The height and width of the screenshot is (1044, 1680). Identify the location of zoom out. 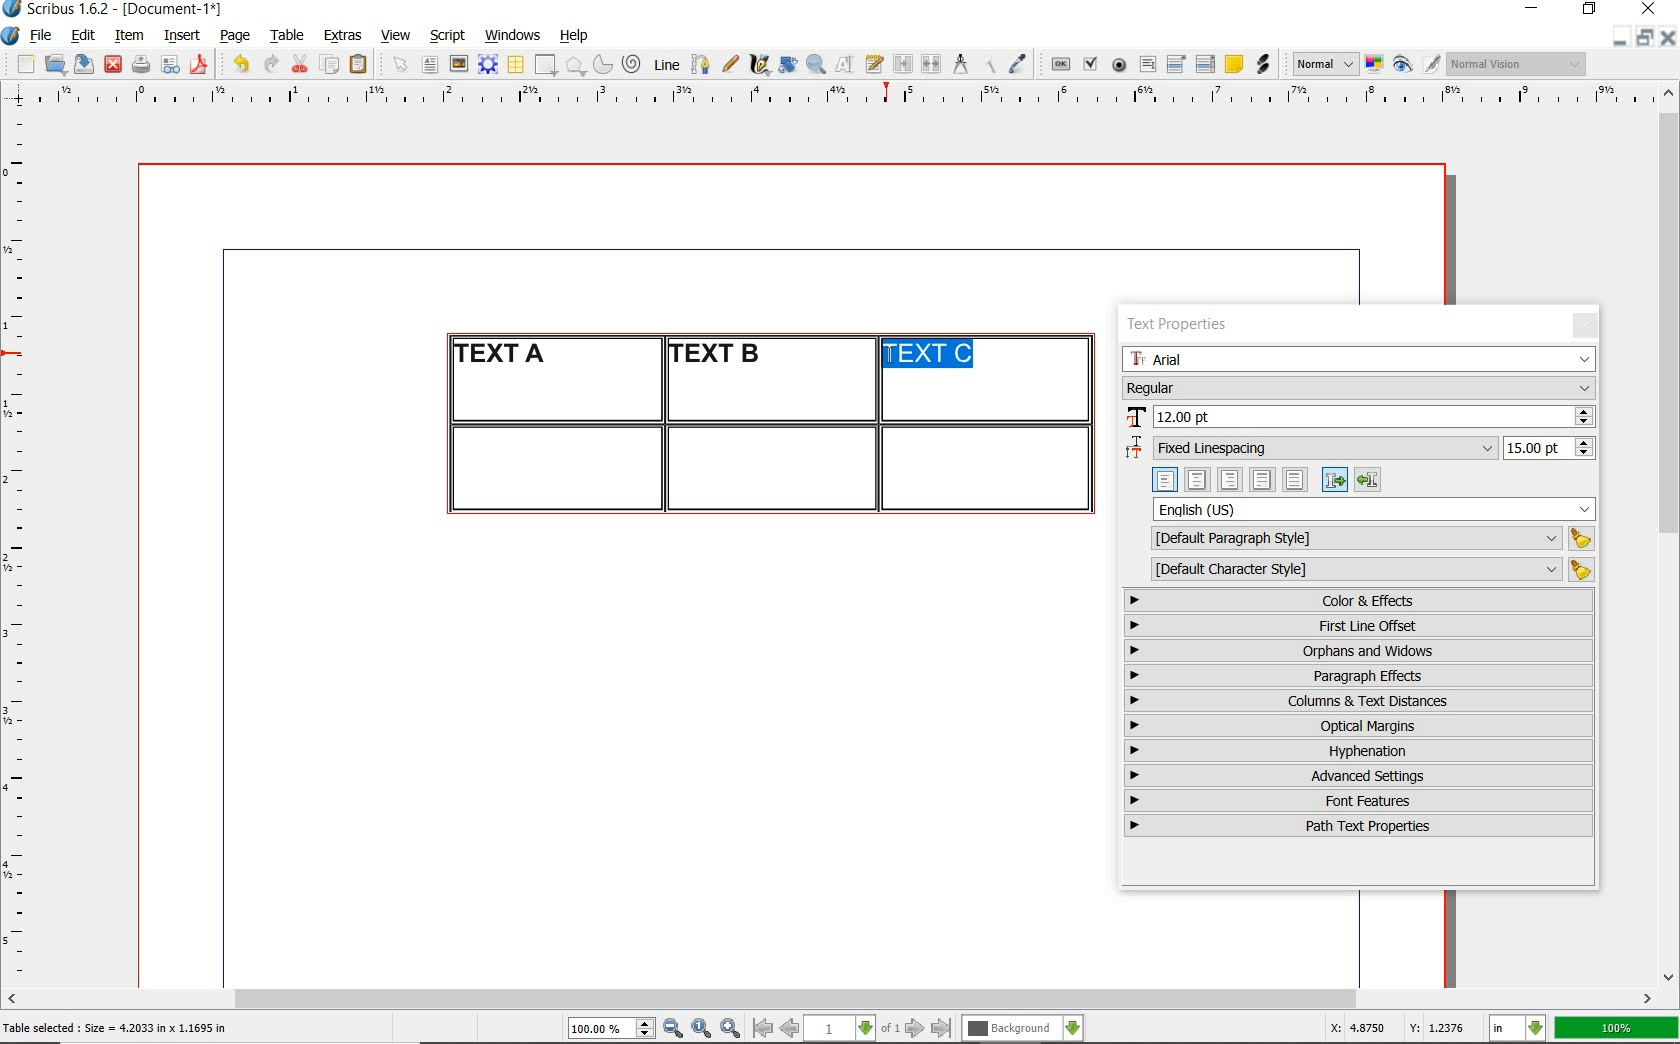
(673, 1029).